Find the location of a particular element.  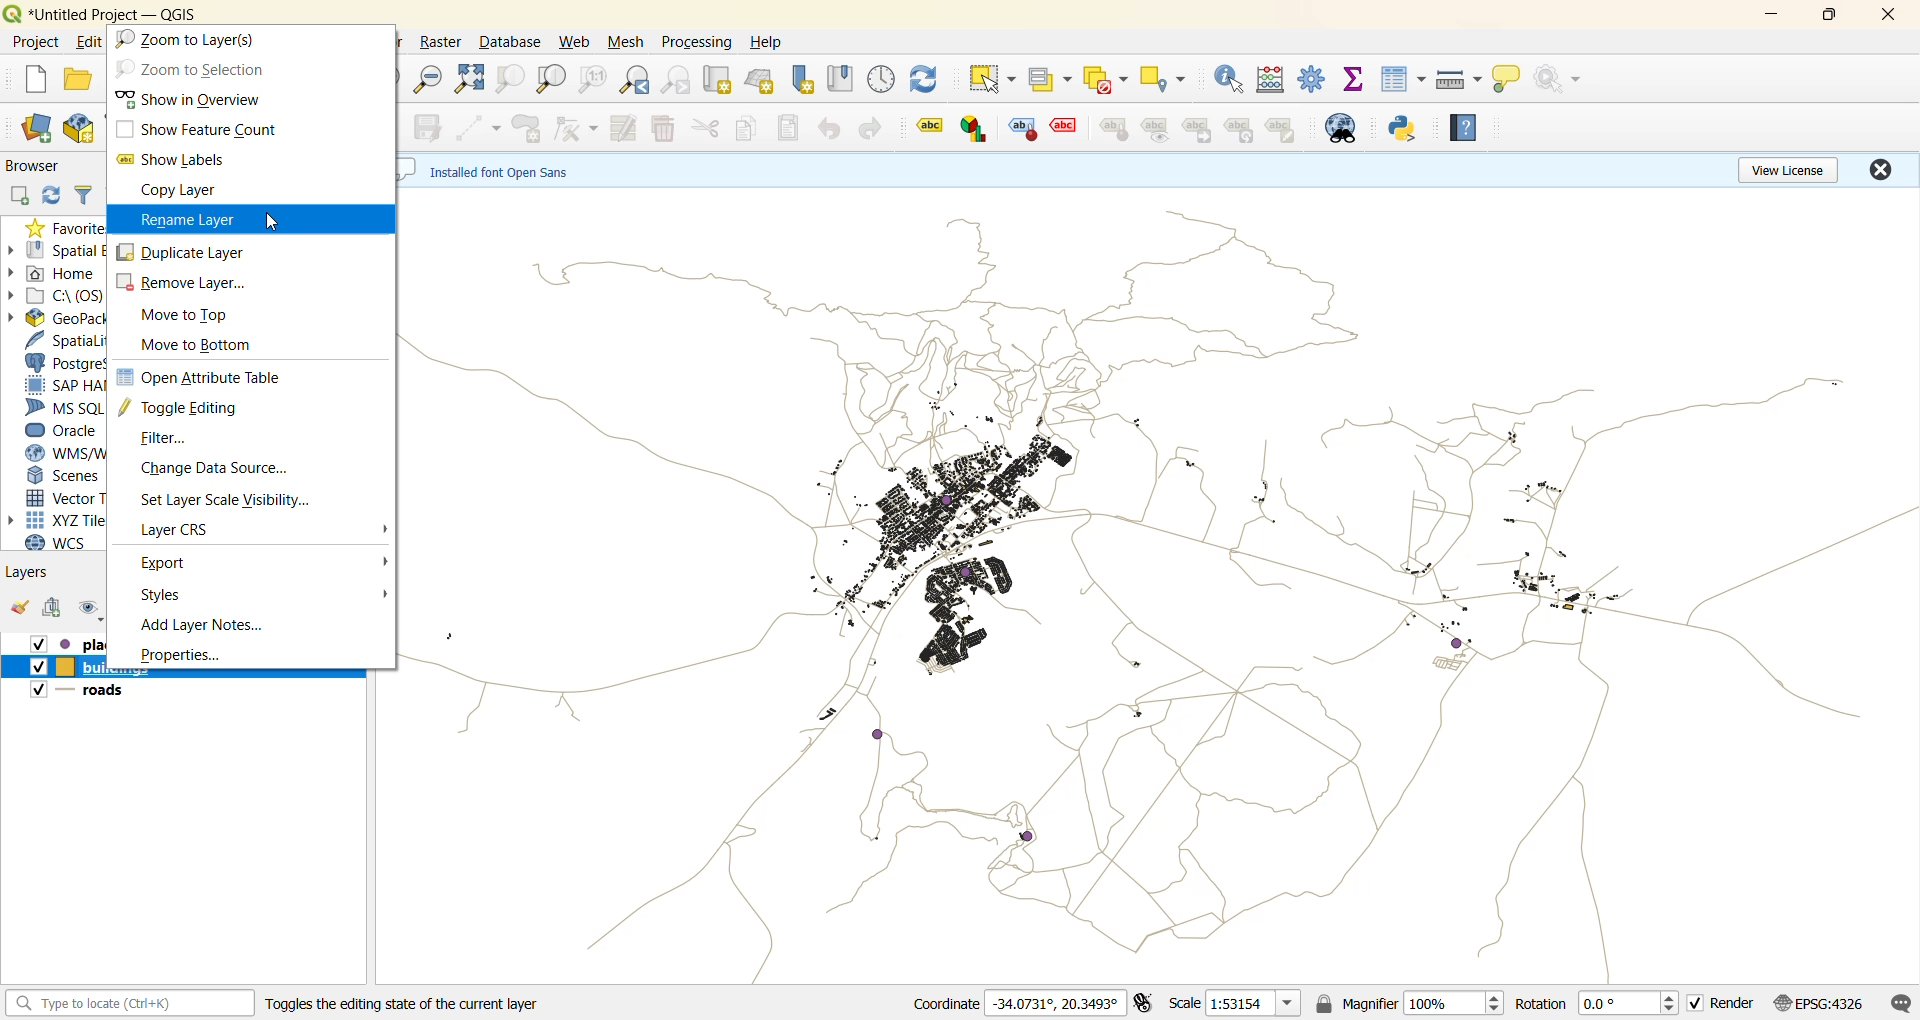

file name and app name is located at coordinates (115, 12).